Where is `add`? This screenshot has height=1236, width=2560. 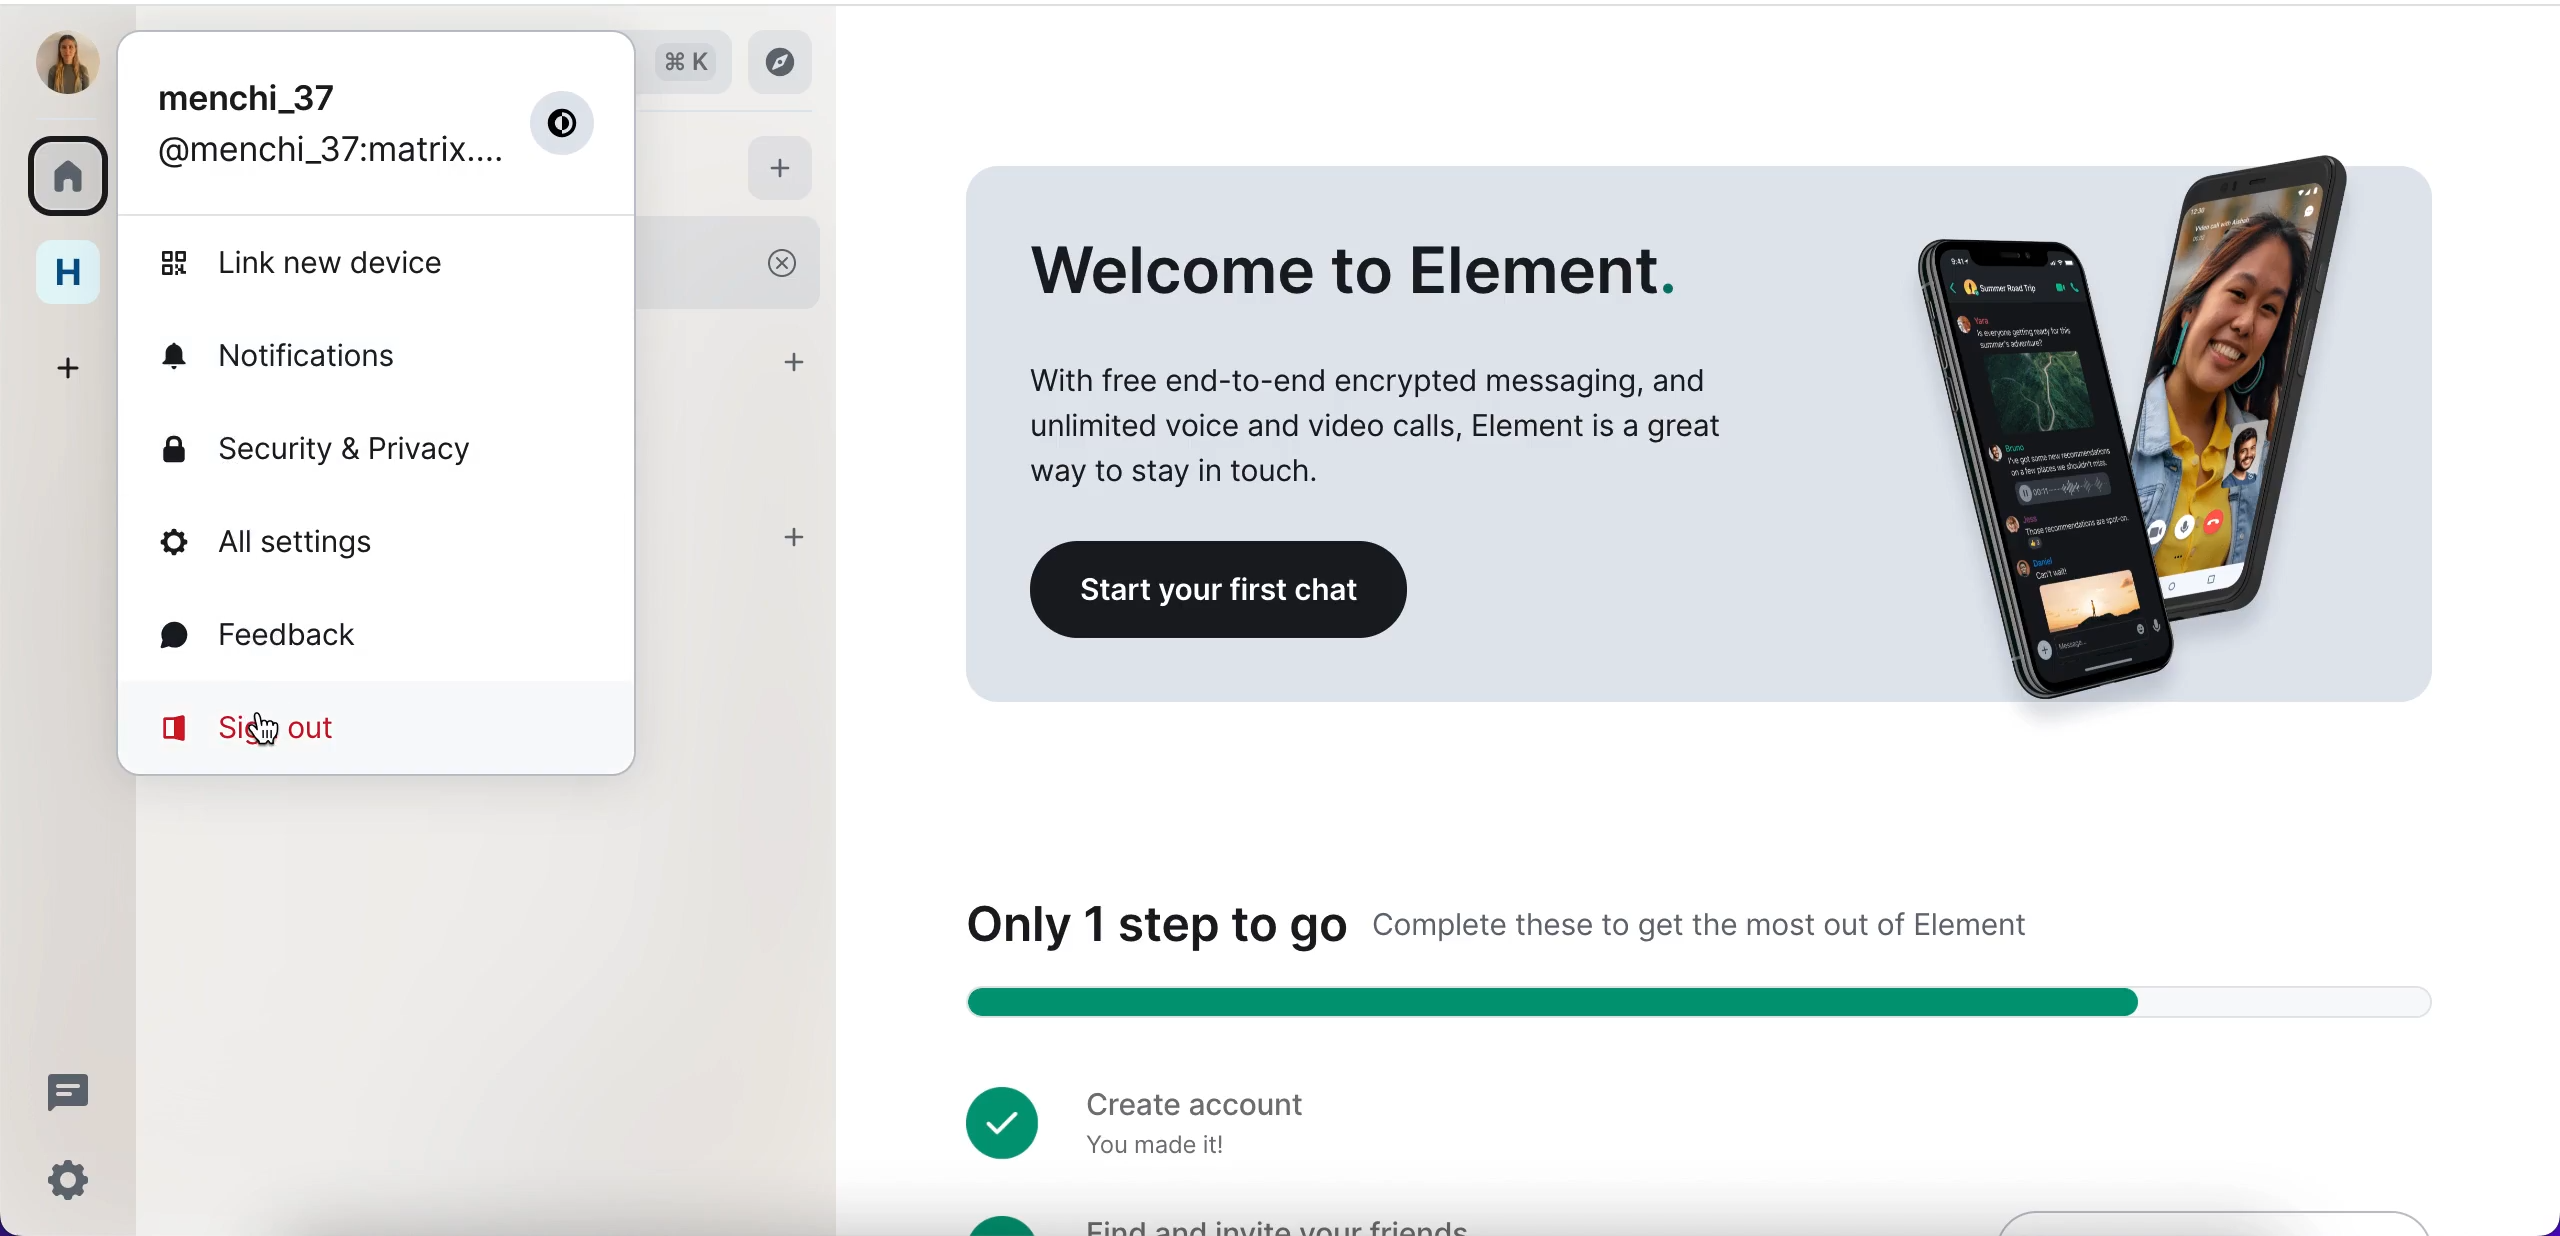
add is located at coordinates (792, 539).